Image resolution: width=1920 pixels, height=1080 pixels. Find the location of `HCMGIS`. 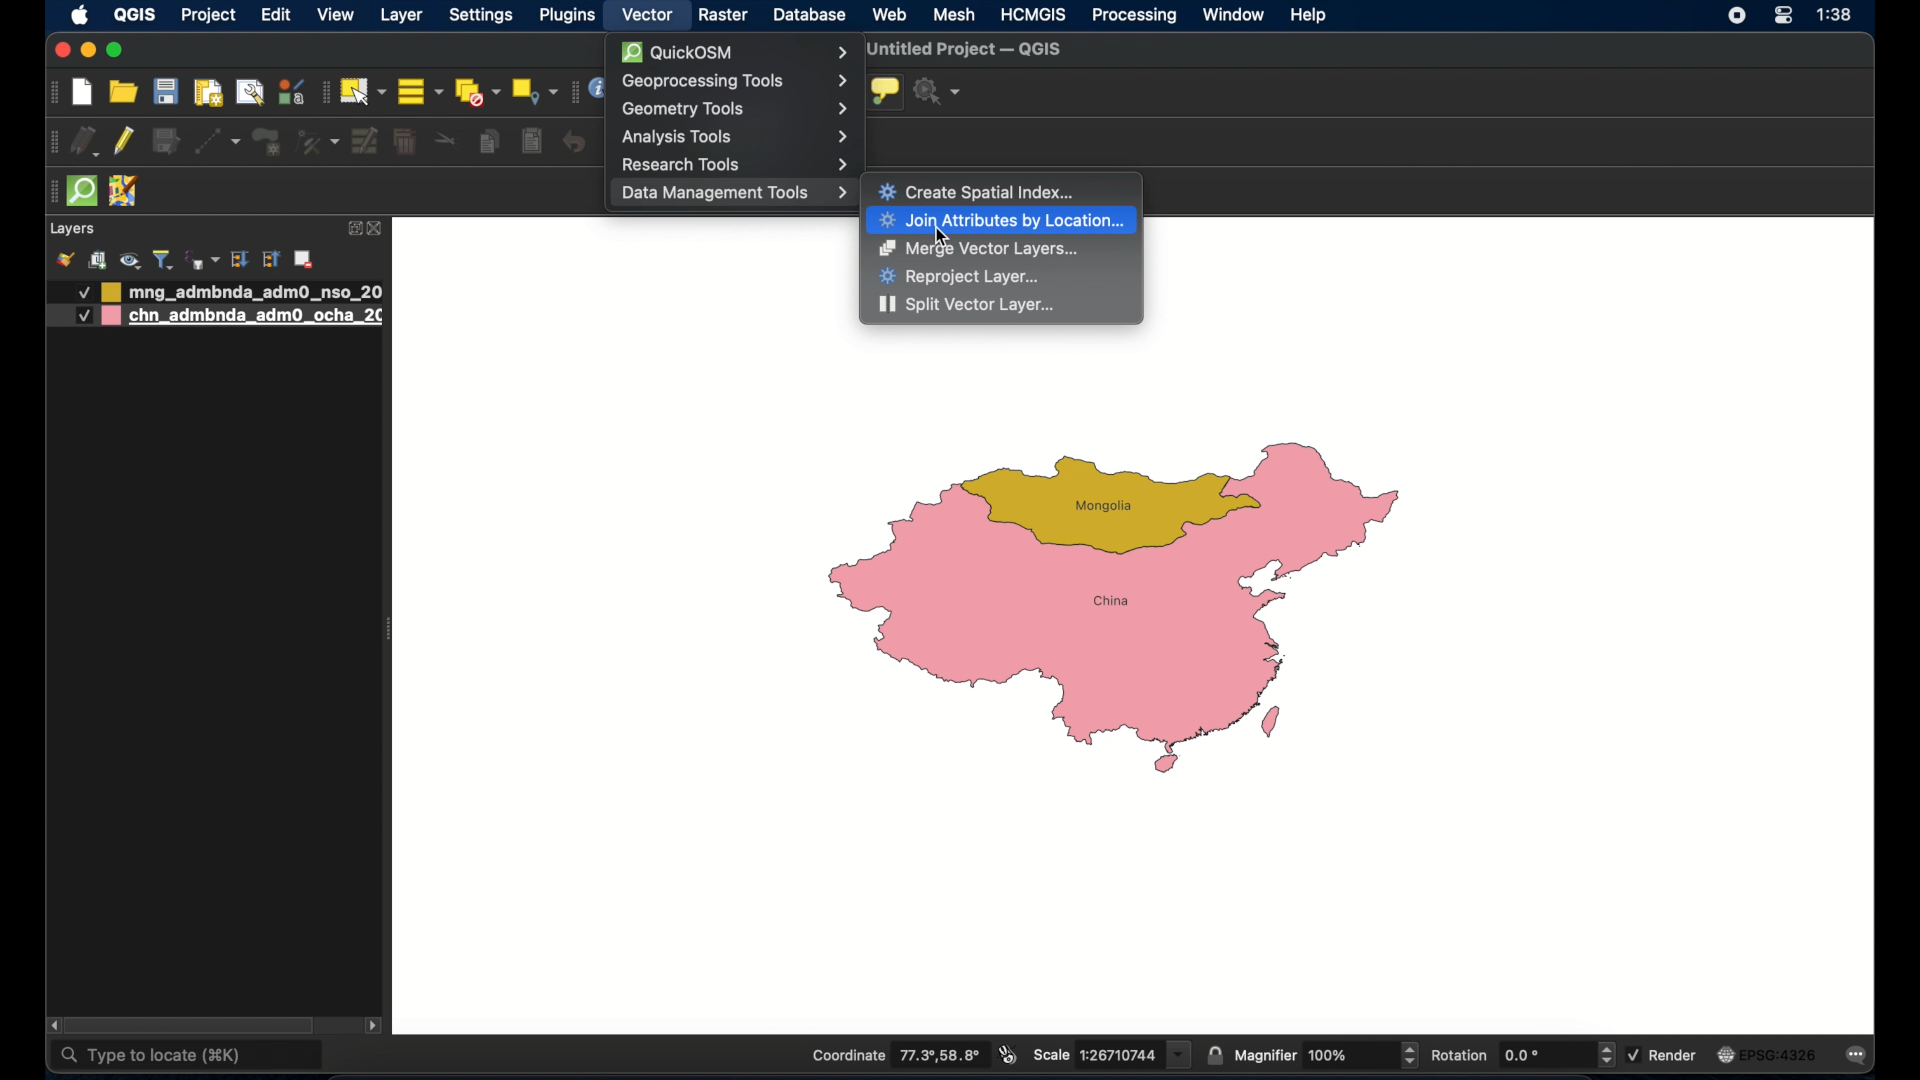

HCMGIS is located at coordinates (1032, 14).